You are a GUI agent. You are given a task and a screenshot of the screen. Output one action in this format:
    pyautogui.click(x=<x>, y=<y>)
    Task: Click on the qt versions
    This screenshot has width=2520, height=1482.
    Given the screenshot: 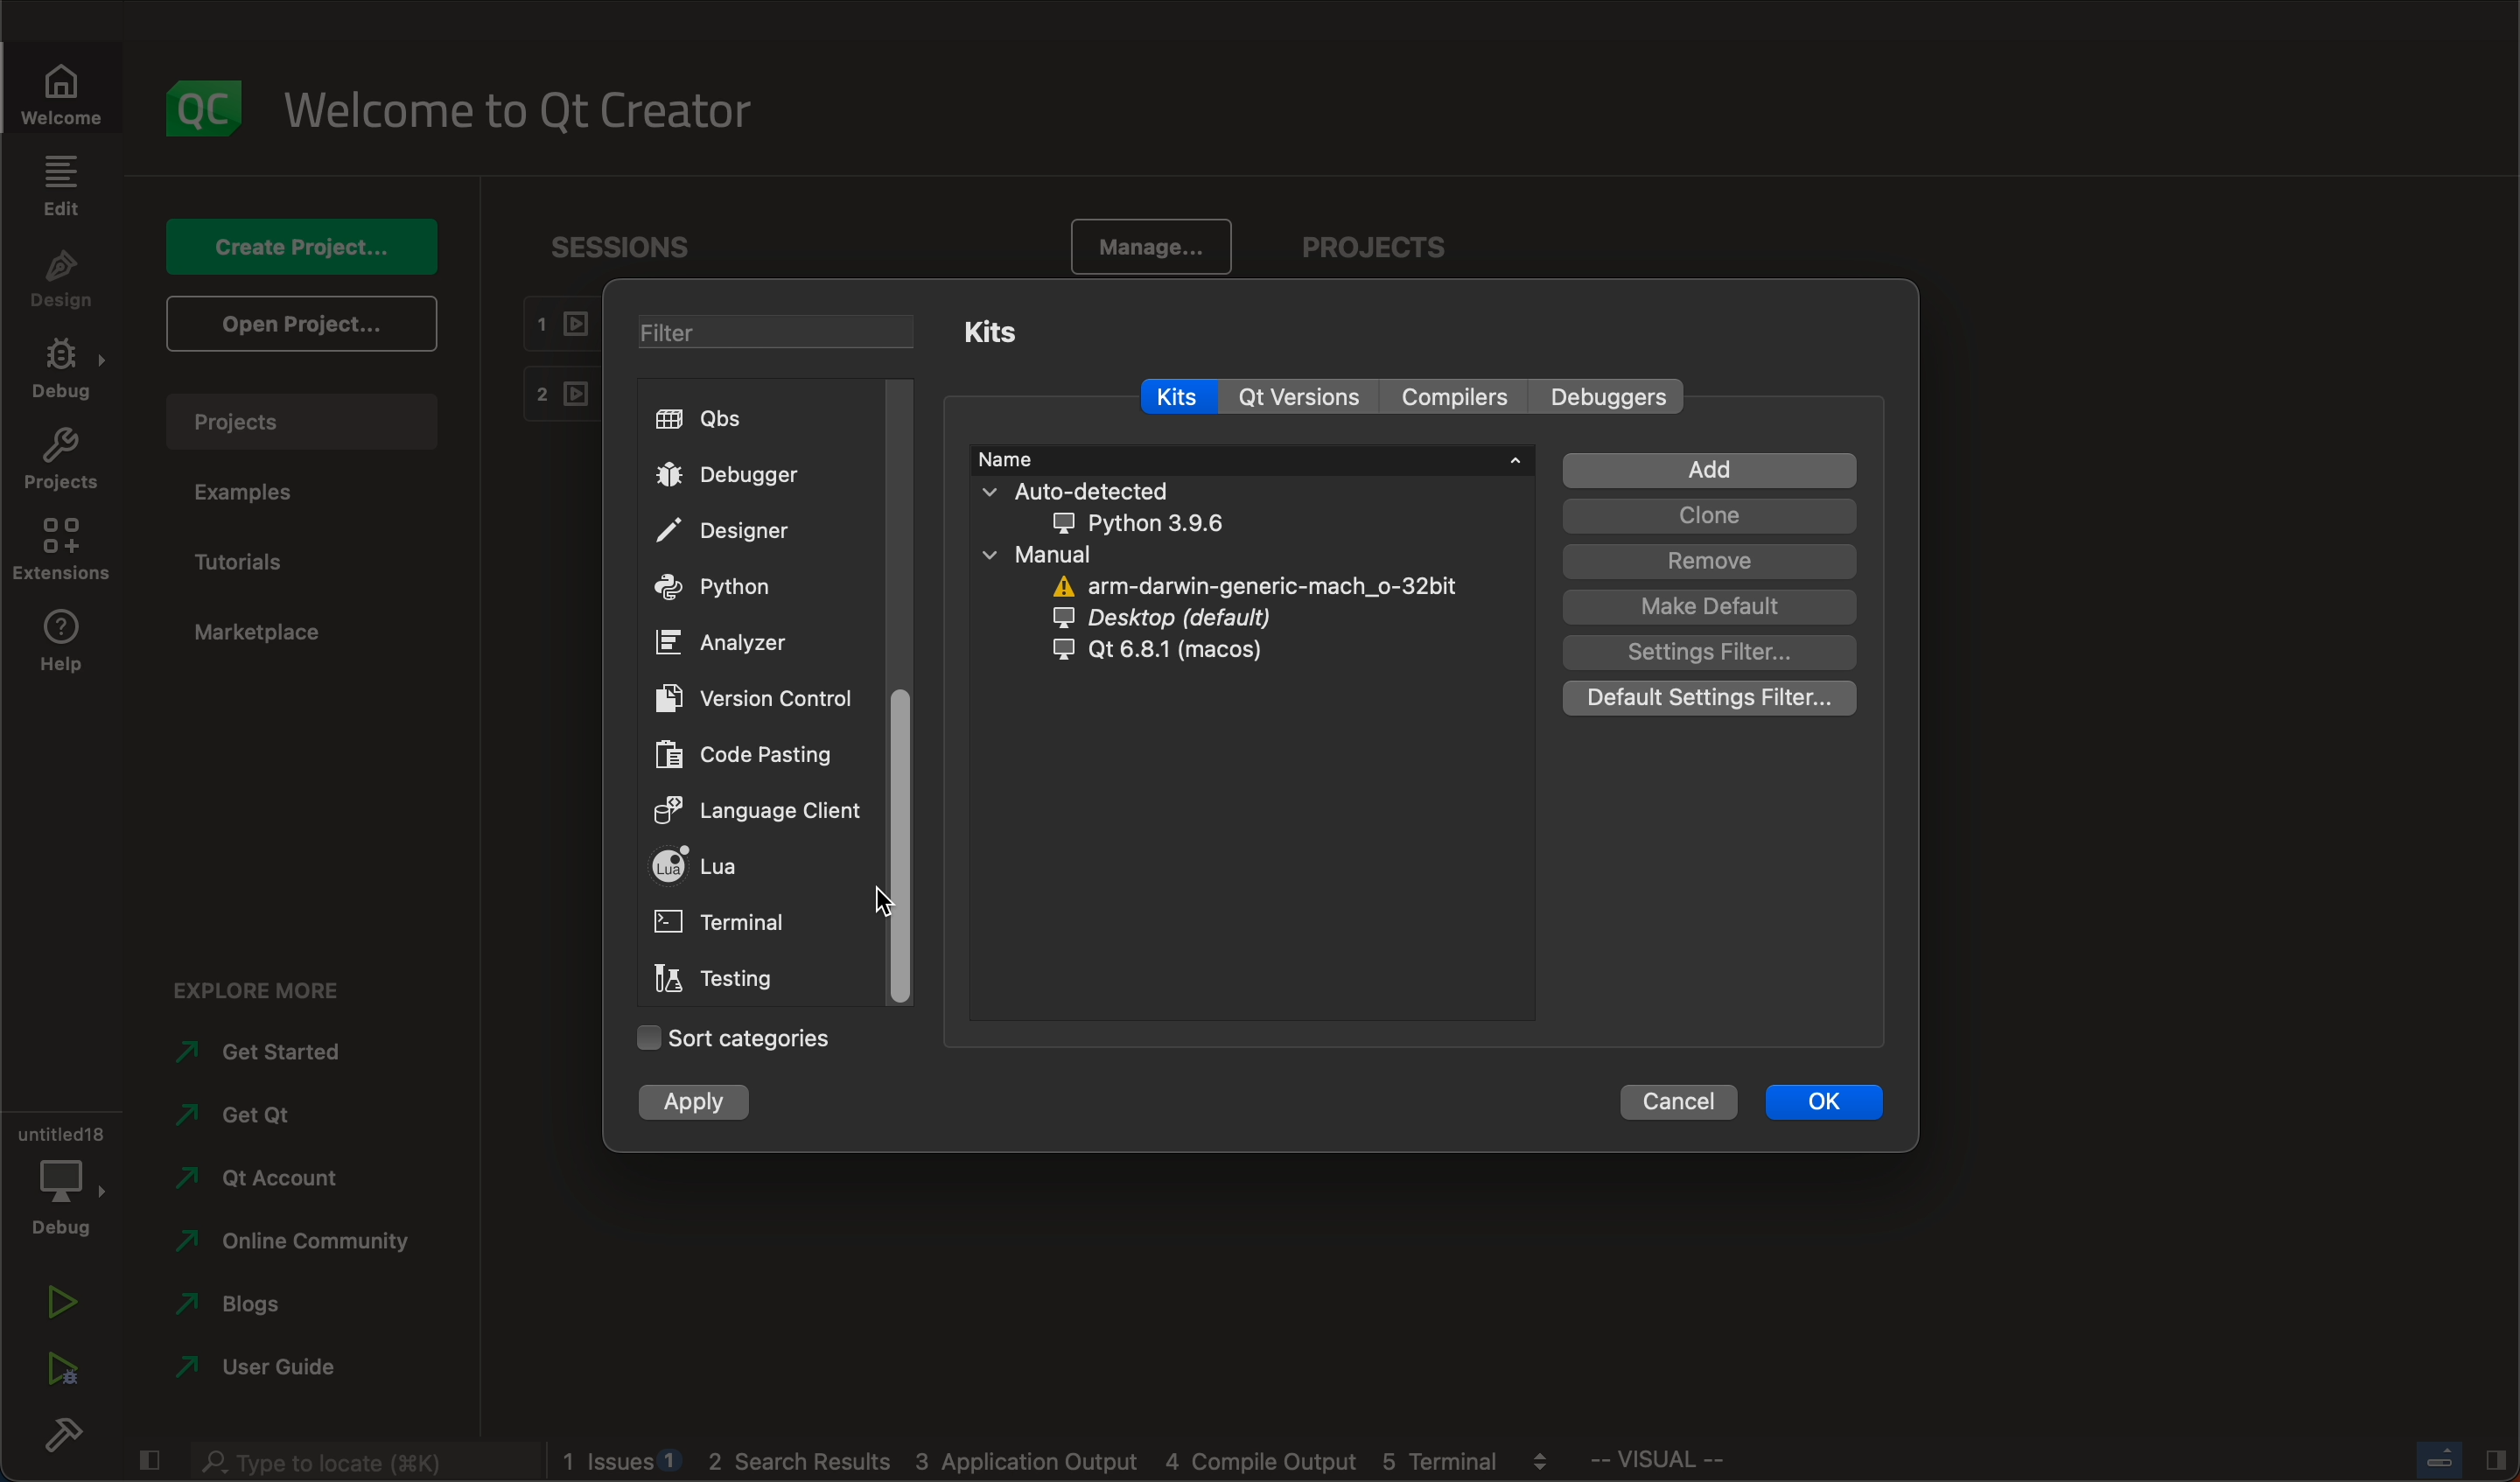 What is the action you would take?
    pyautogui.click(x=1308, y=397)
    